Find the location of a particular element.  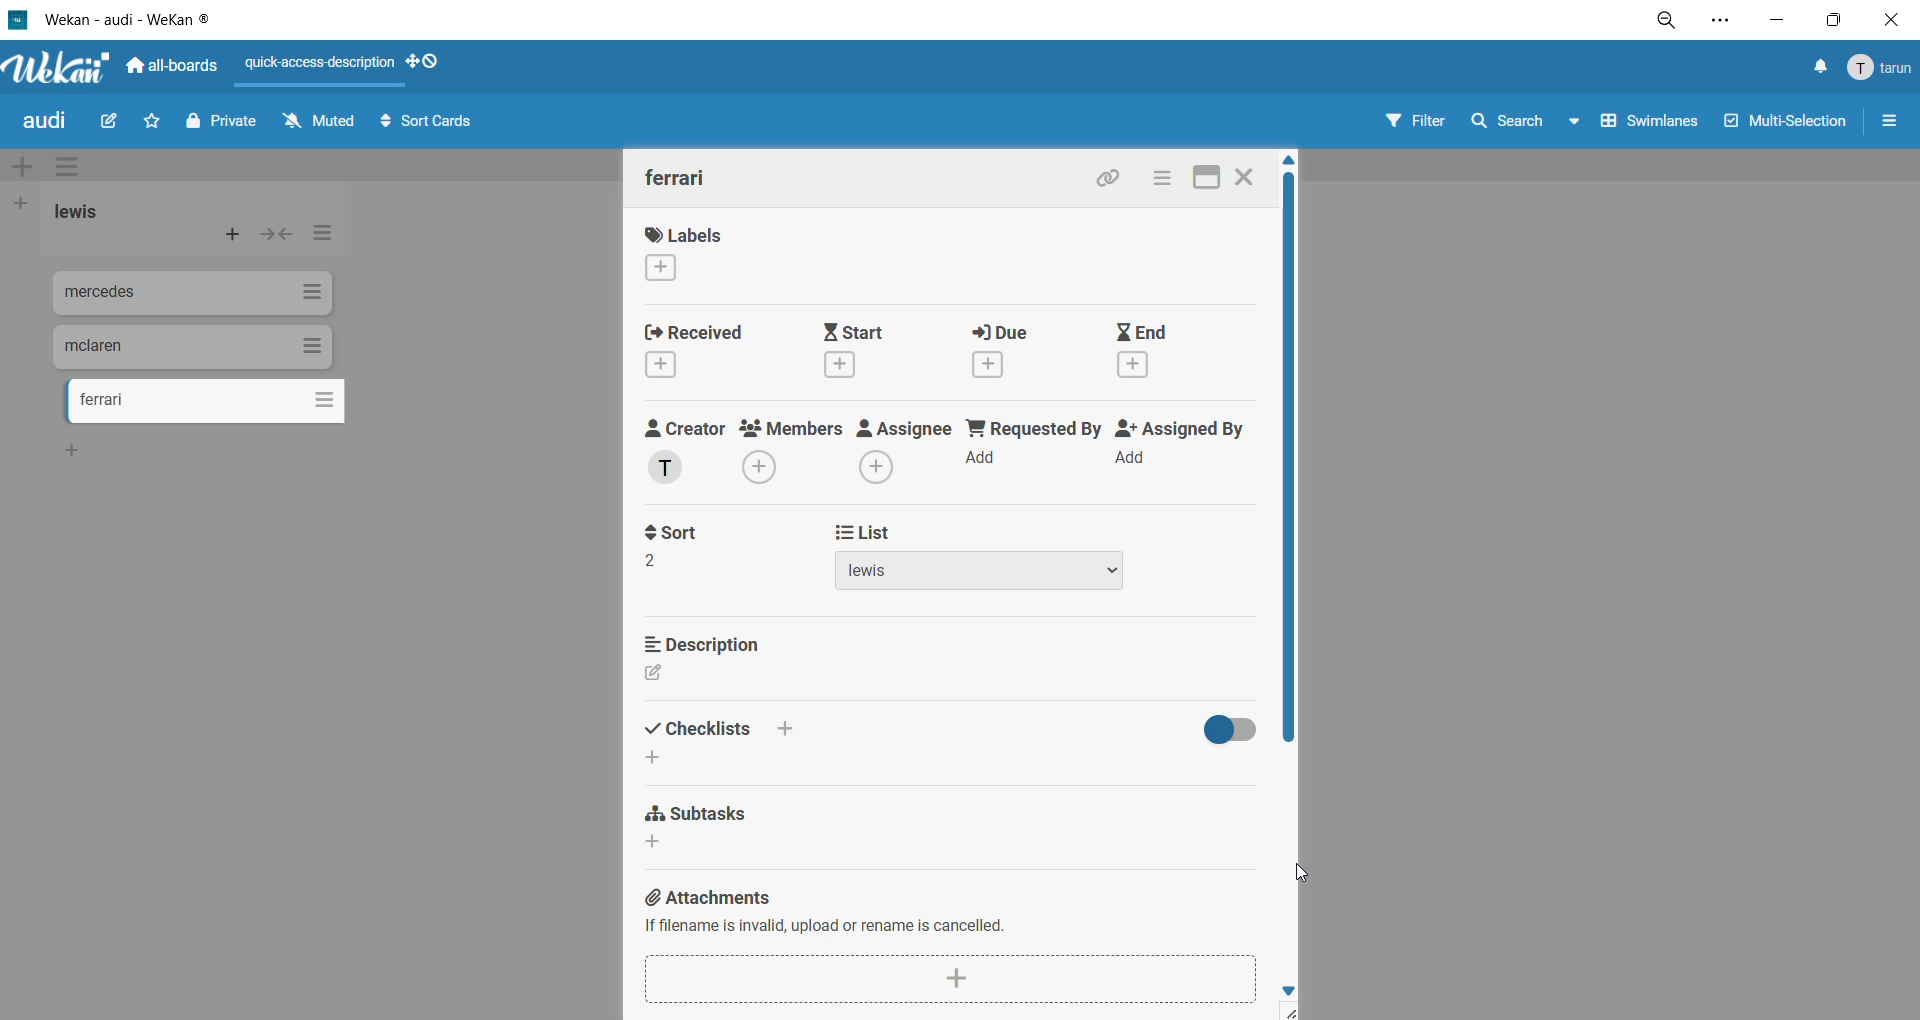

sidebar is located at coordinates (1891, 125).